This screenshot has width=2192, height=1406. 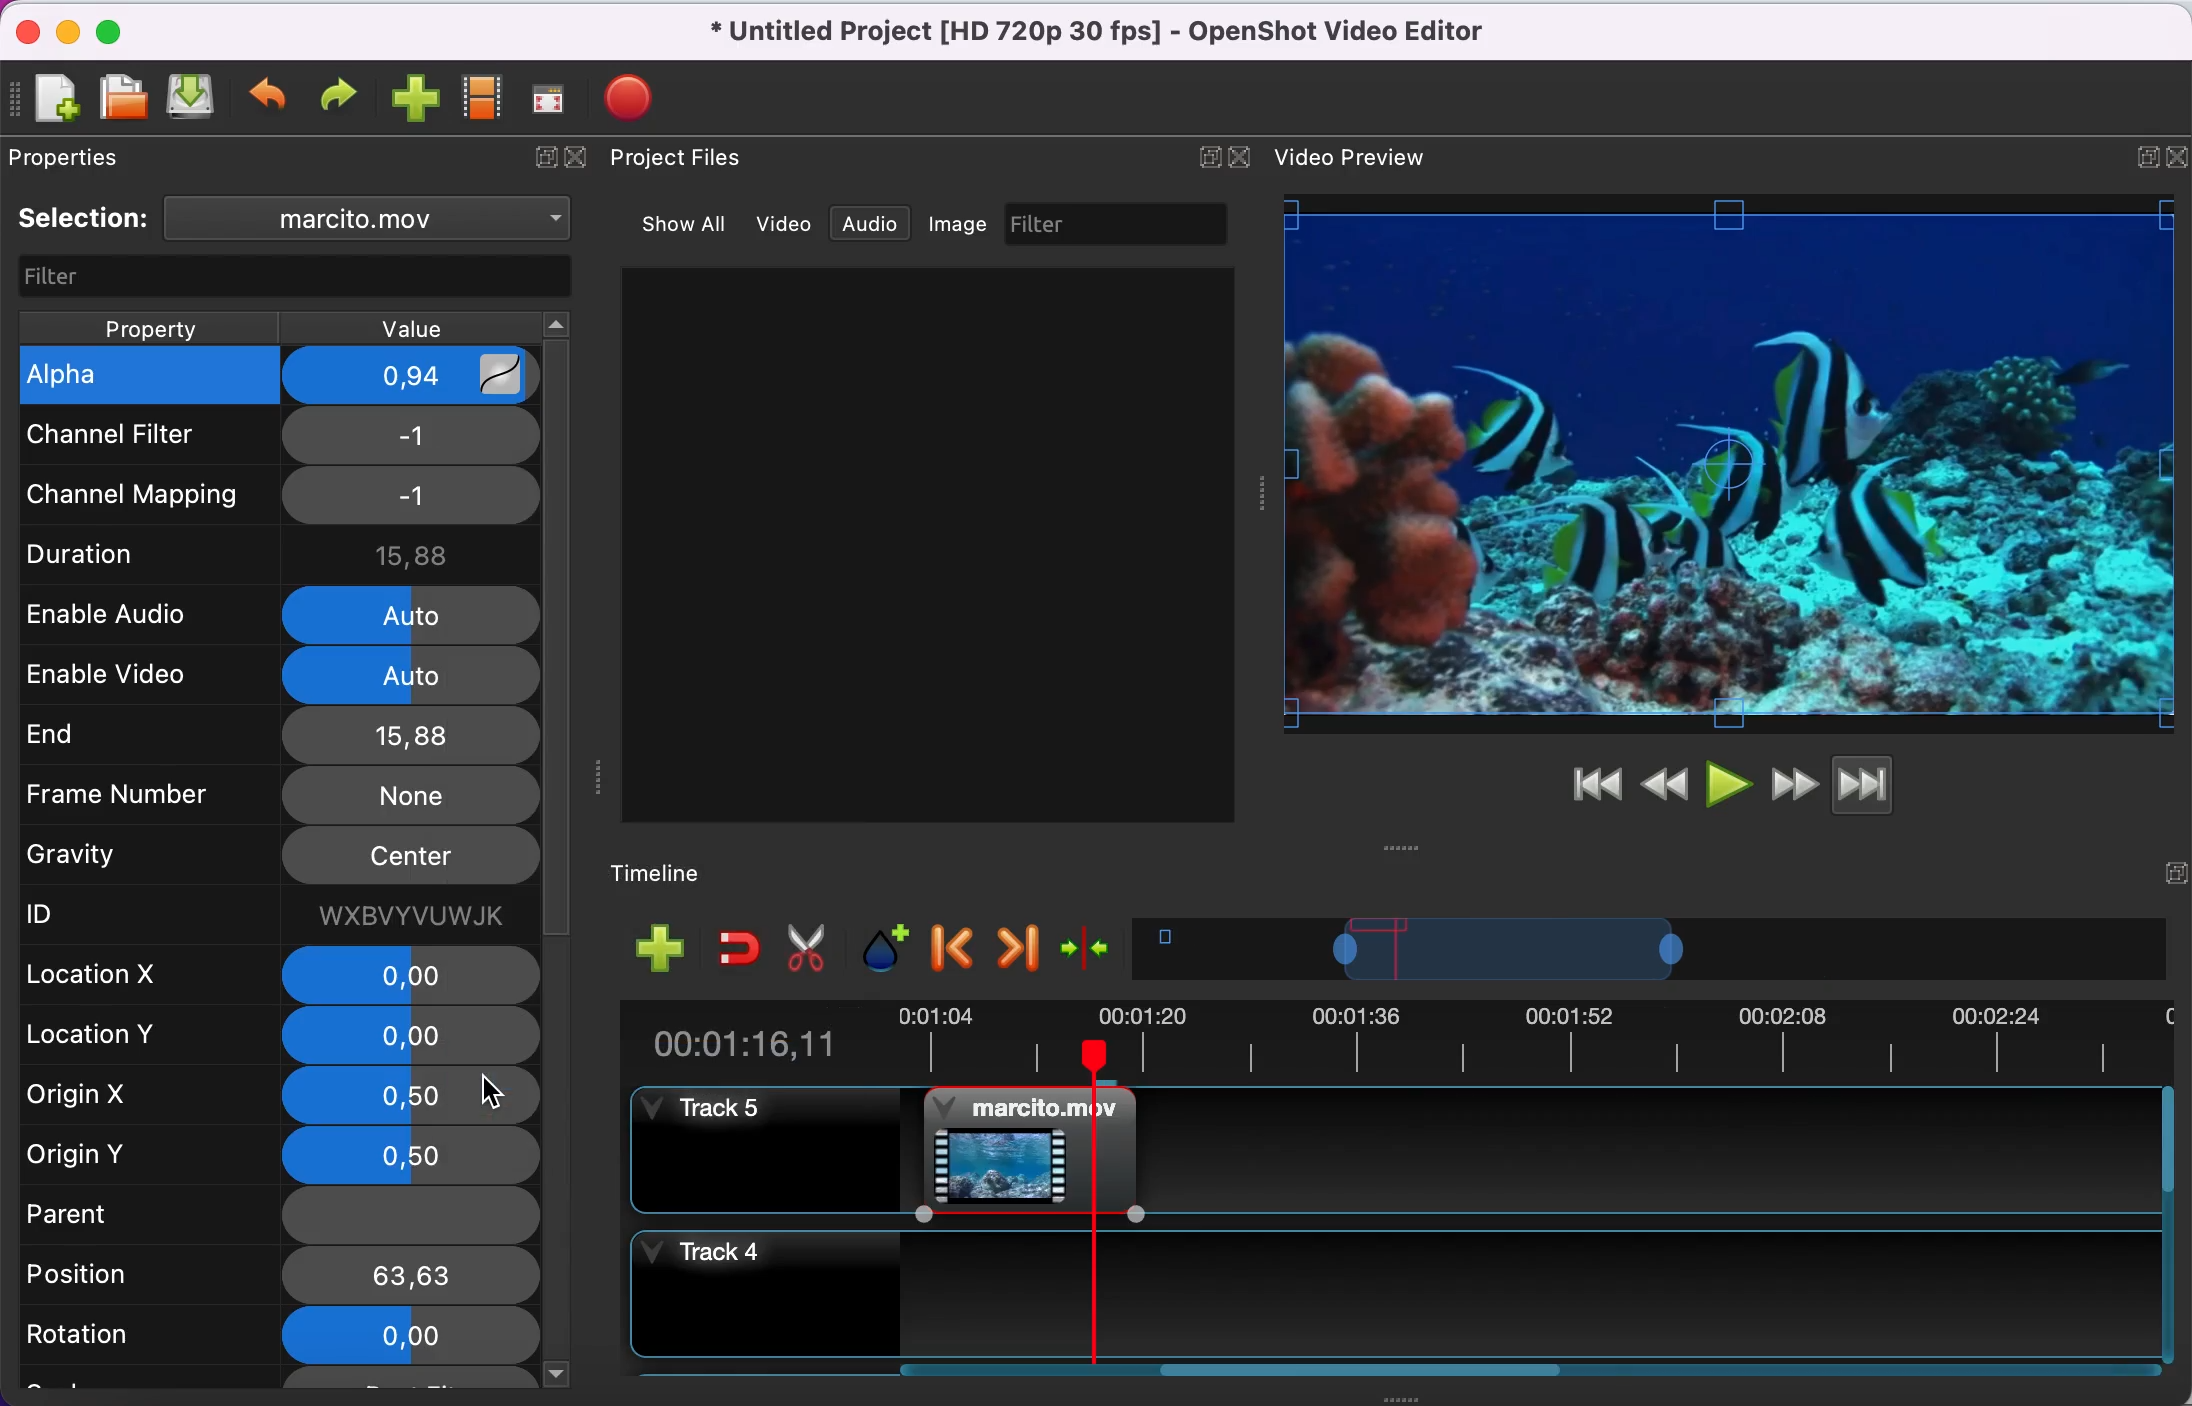 What do you see at coordinates (1019, 1144) in the screenshot?
I see `video clip` at bounding box center [1019, 1144].